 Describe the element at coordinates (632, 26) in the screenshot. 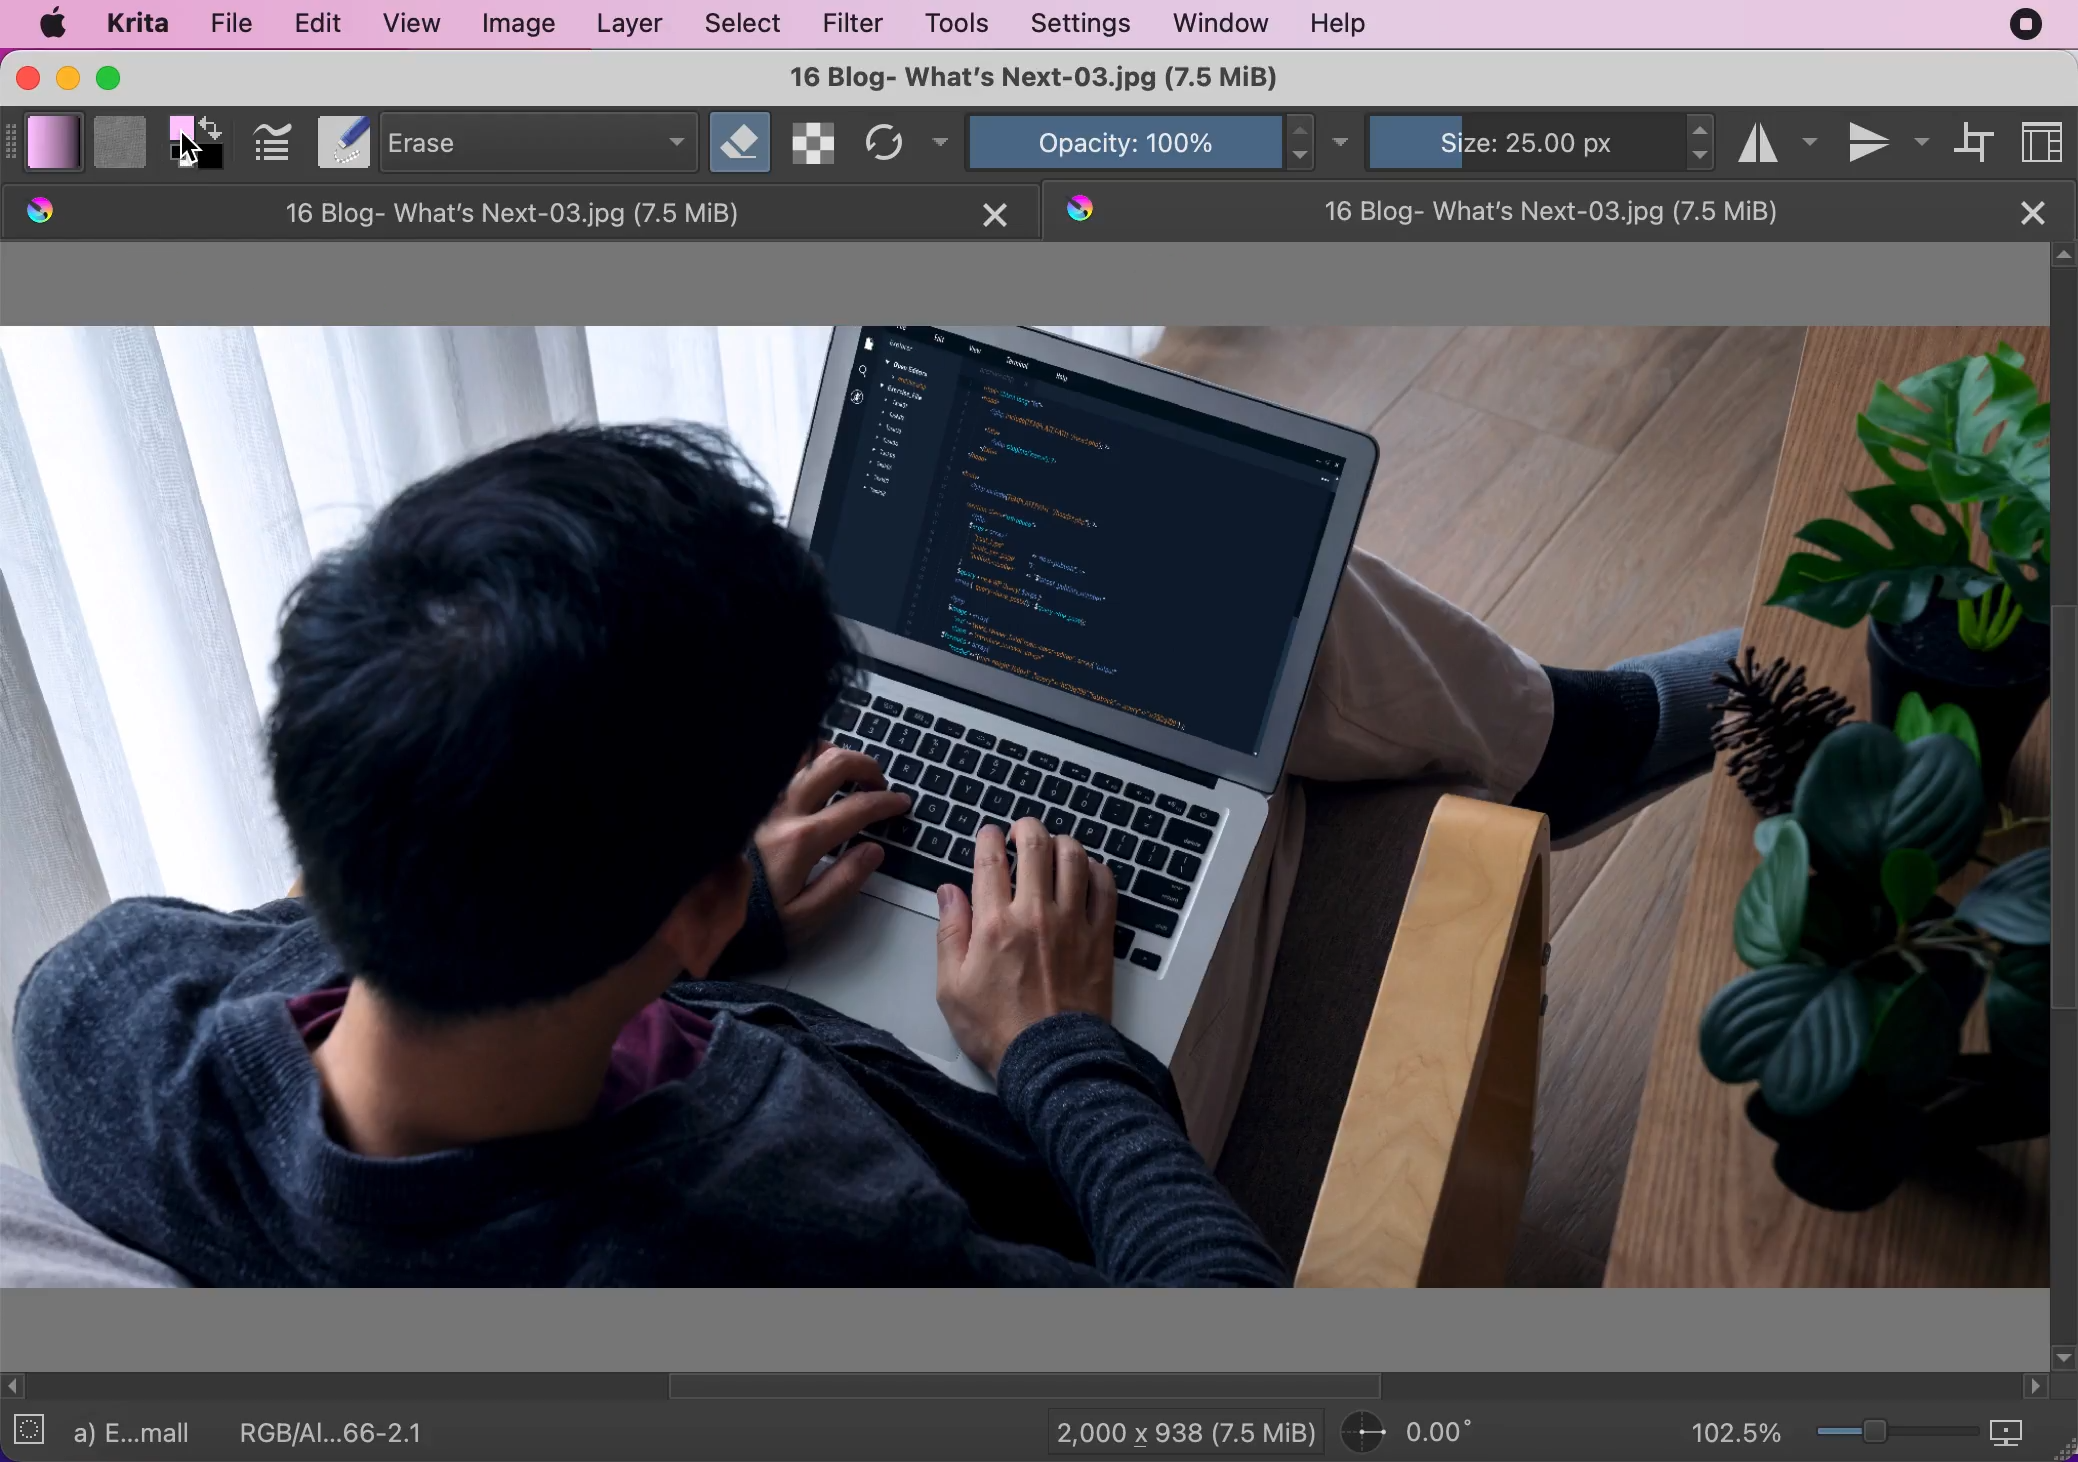

I see `layer` at that location.